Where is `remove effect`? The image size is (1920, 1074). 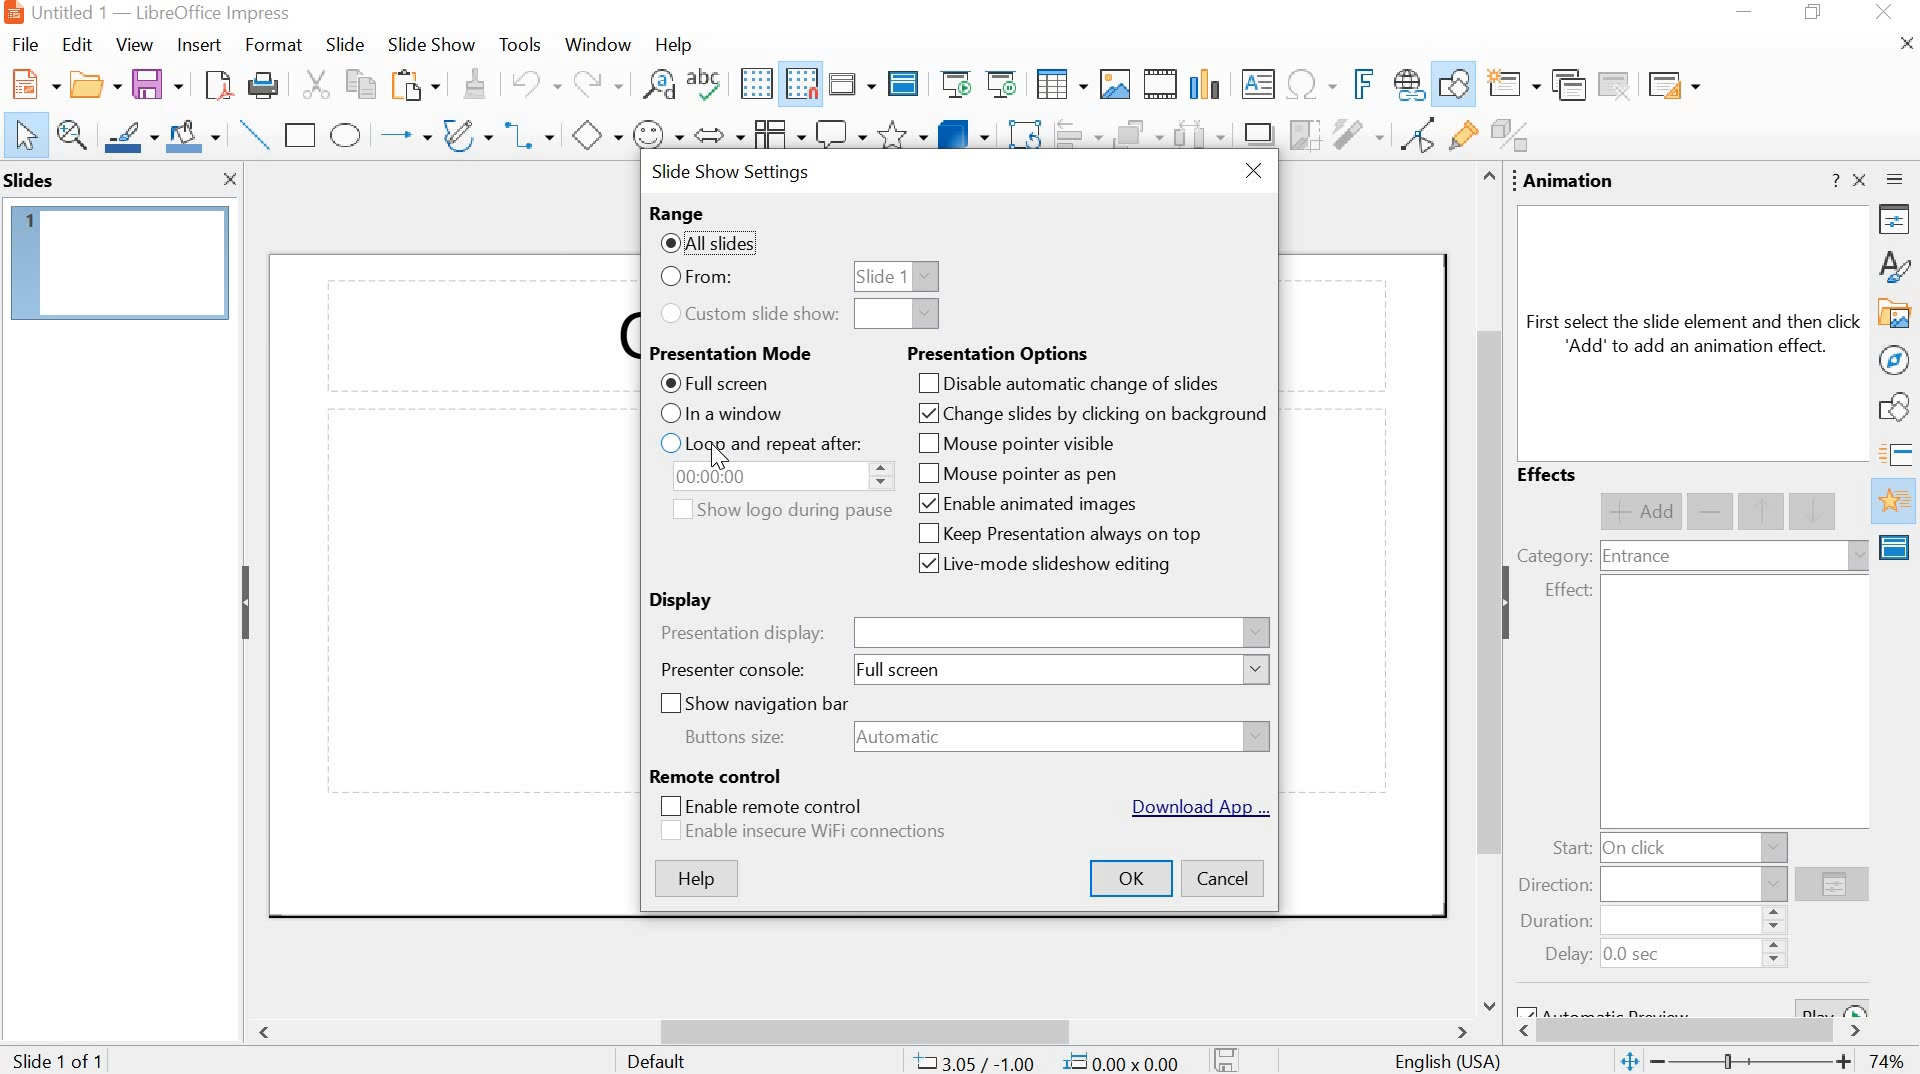
remove effect is located at coordinates (1712, 513).